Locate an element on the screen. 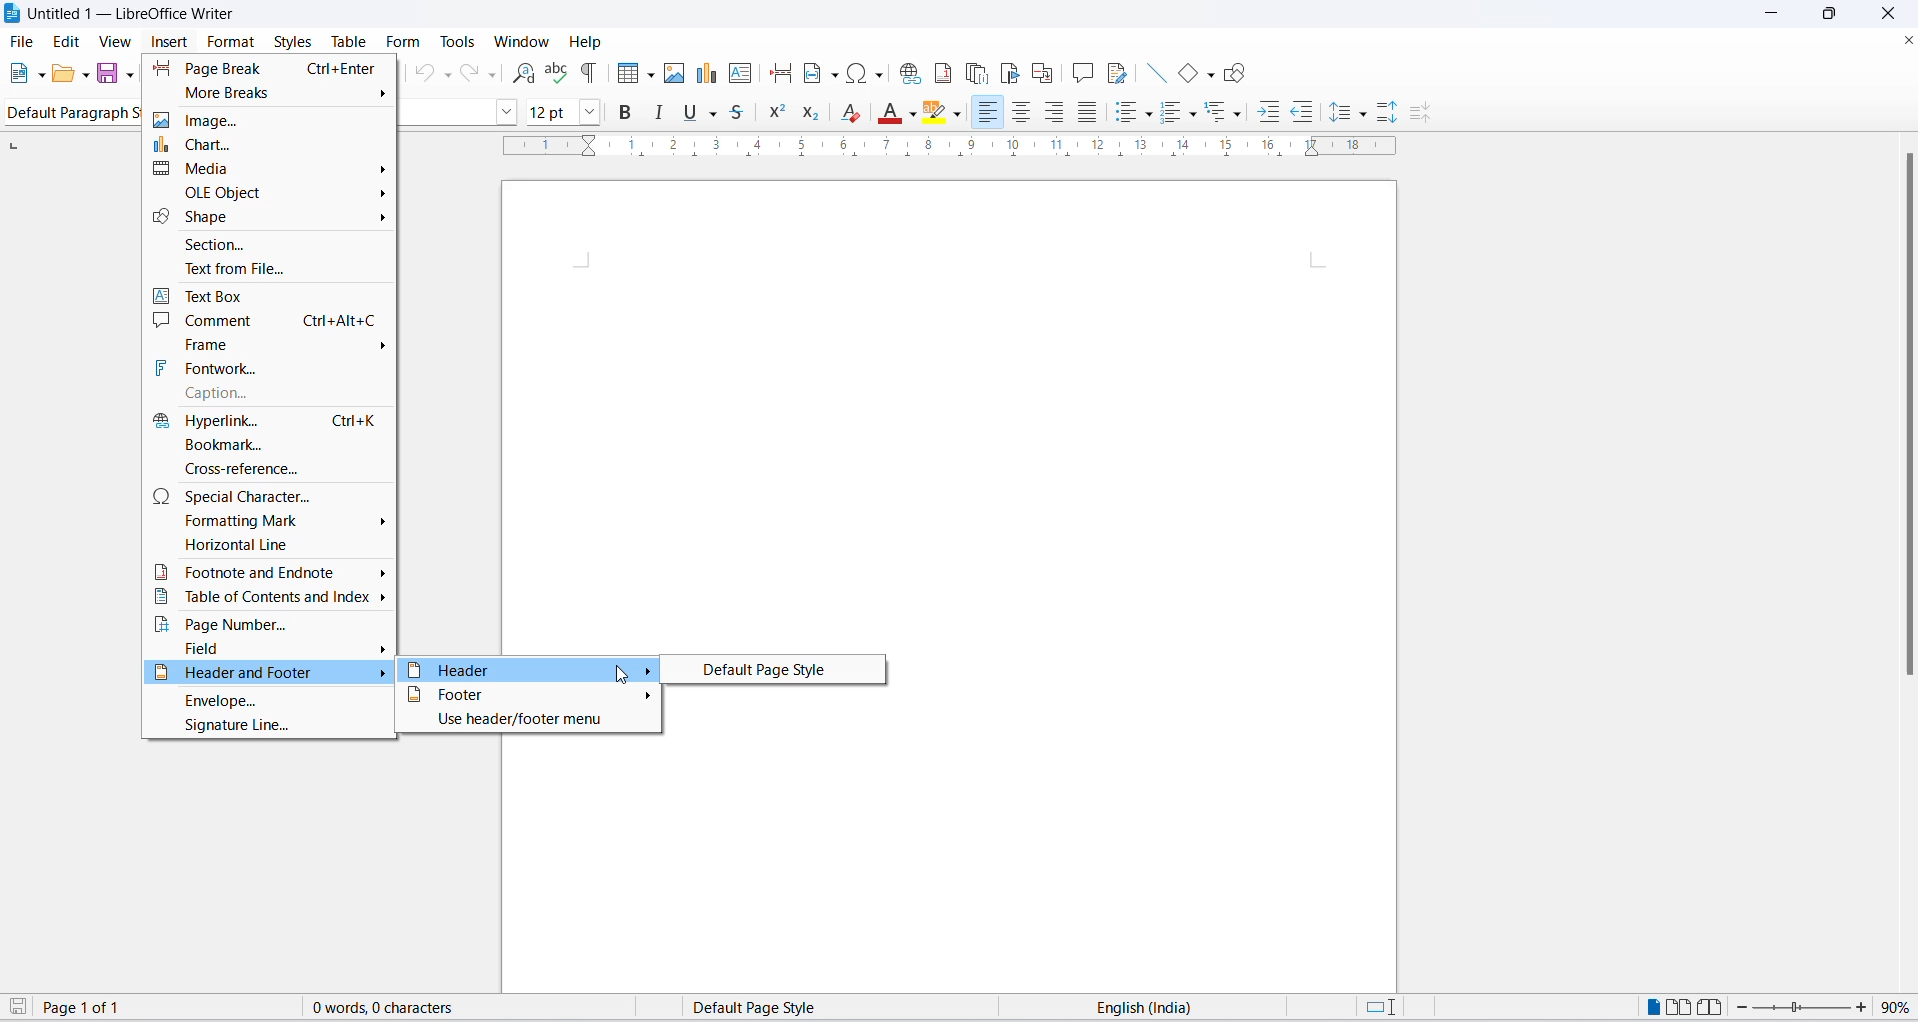 The width and height of the screenshot is (1918, 1022). toggle ordered list options is located at coordinates (1196, 117).